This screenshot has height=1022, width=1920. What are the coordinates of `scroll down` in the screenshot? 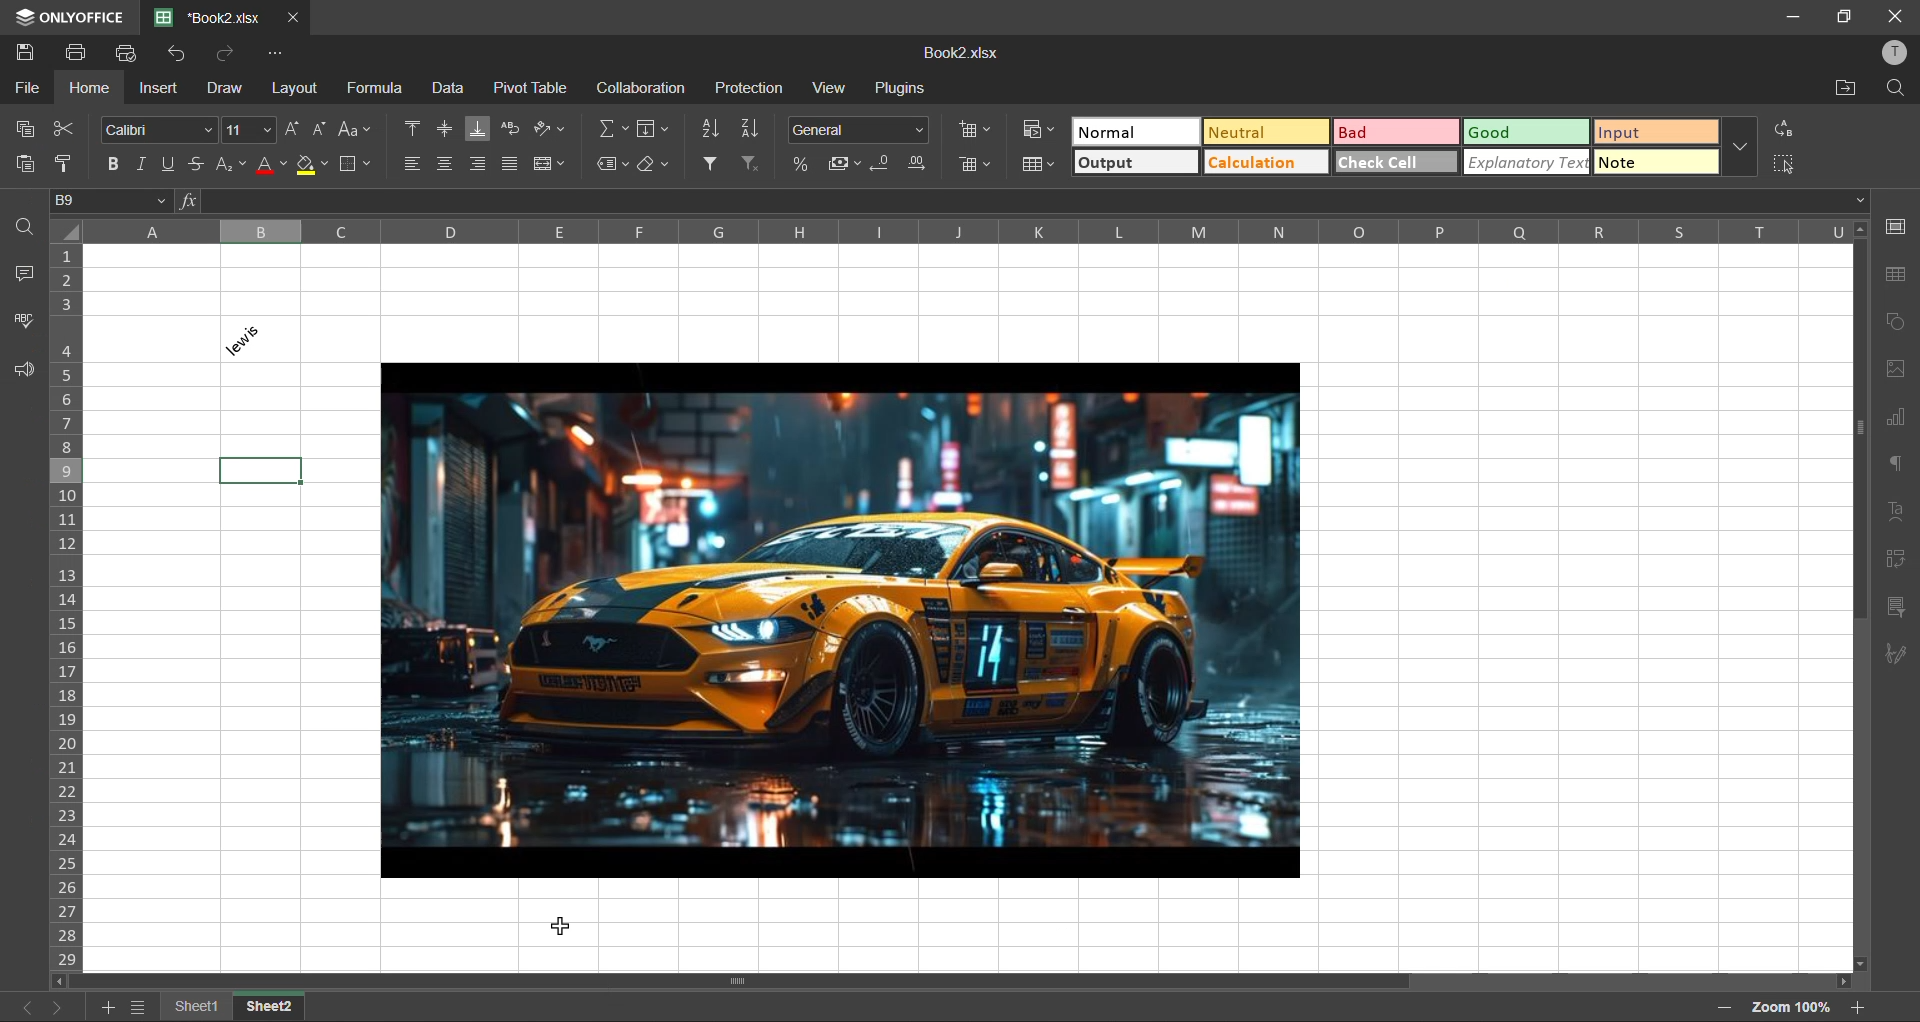 It's located at (1862, 964).